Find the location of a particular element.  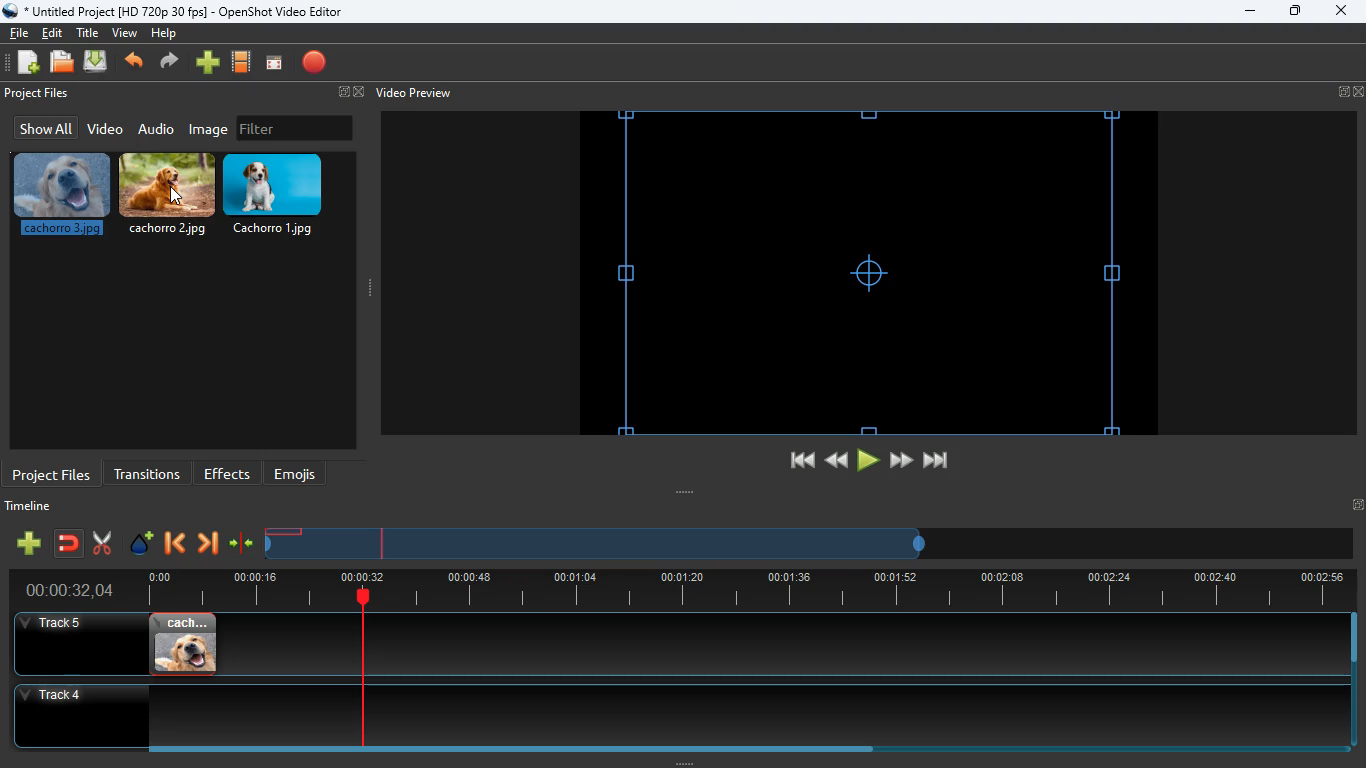

cursor is located at coordinates (179, 194).